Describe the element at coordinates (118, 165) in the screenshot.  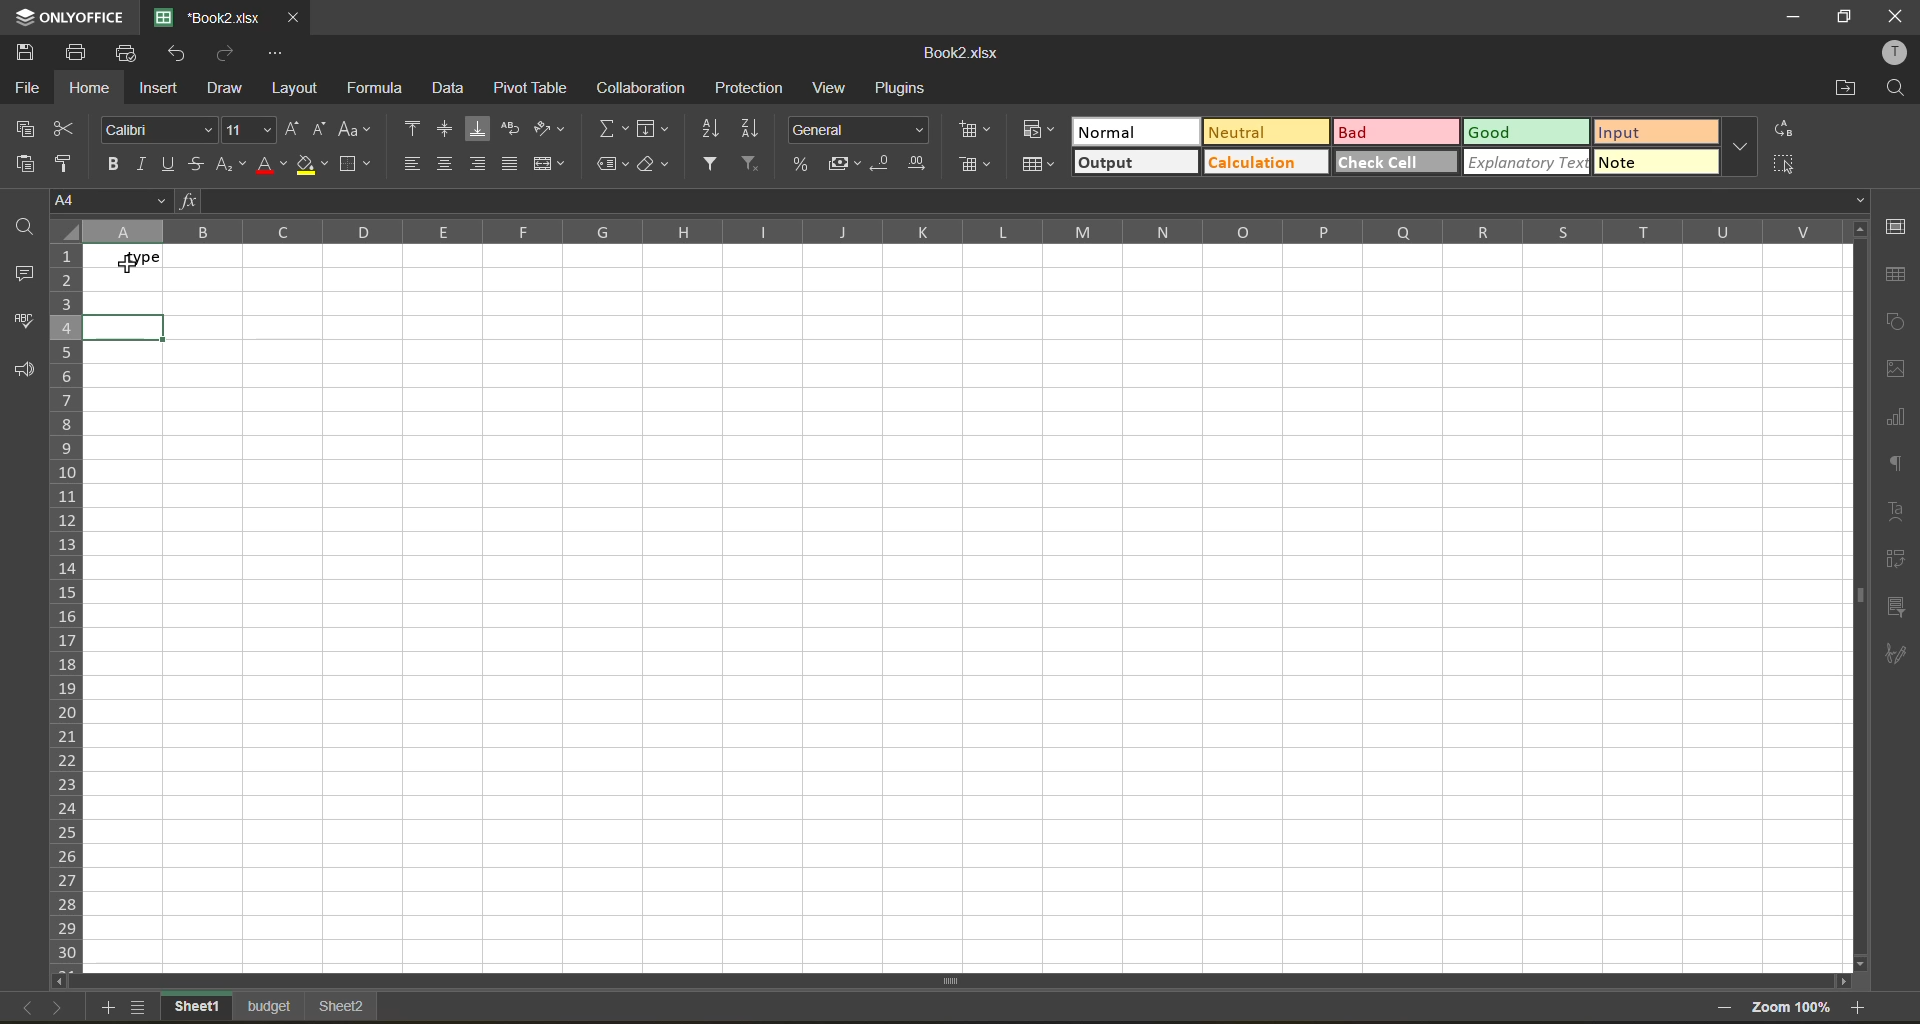
I see `bold` at that location.